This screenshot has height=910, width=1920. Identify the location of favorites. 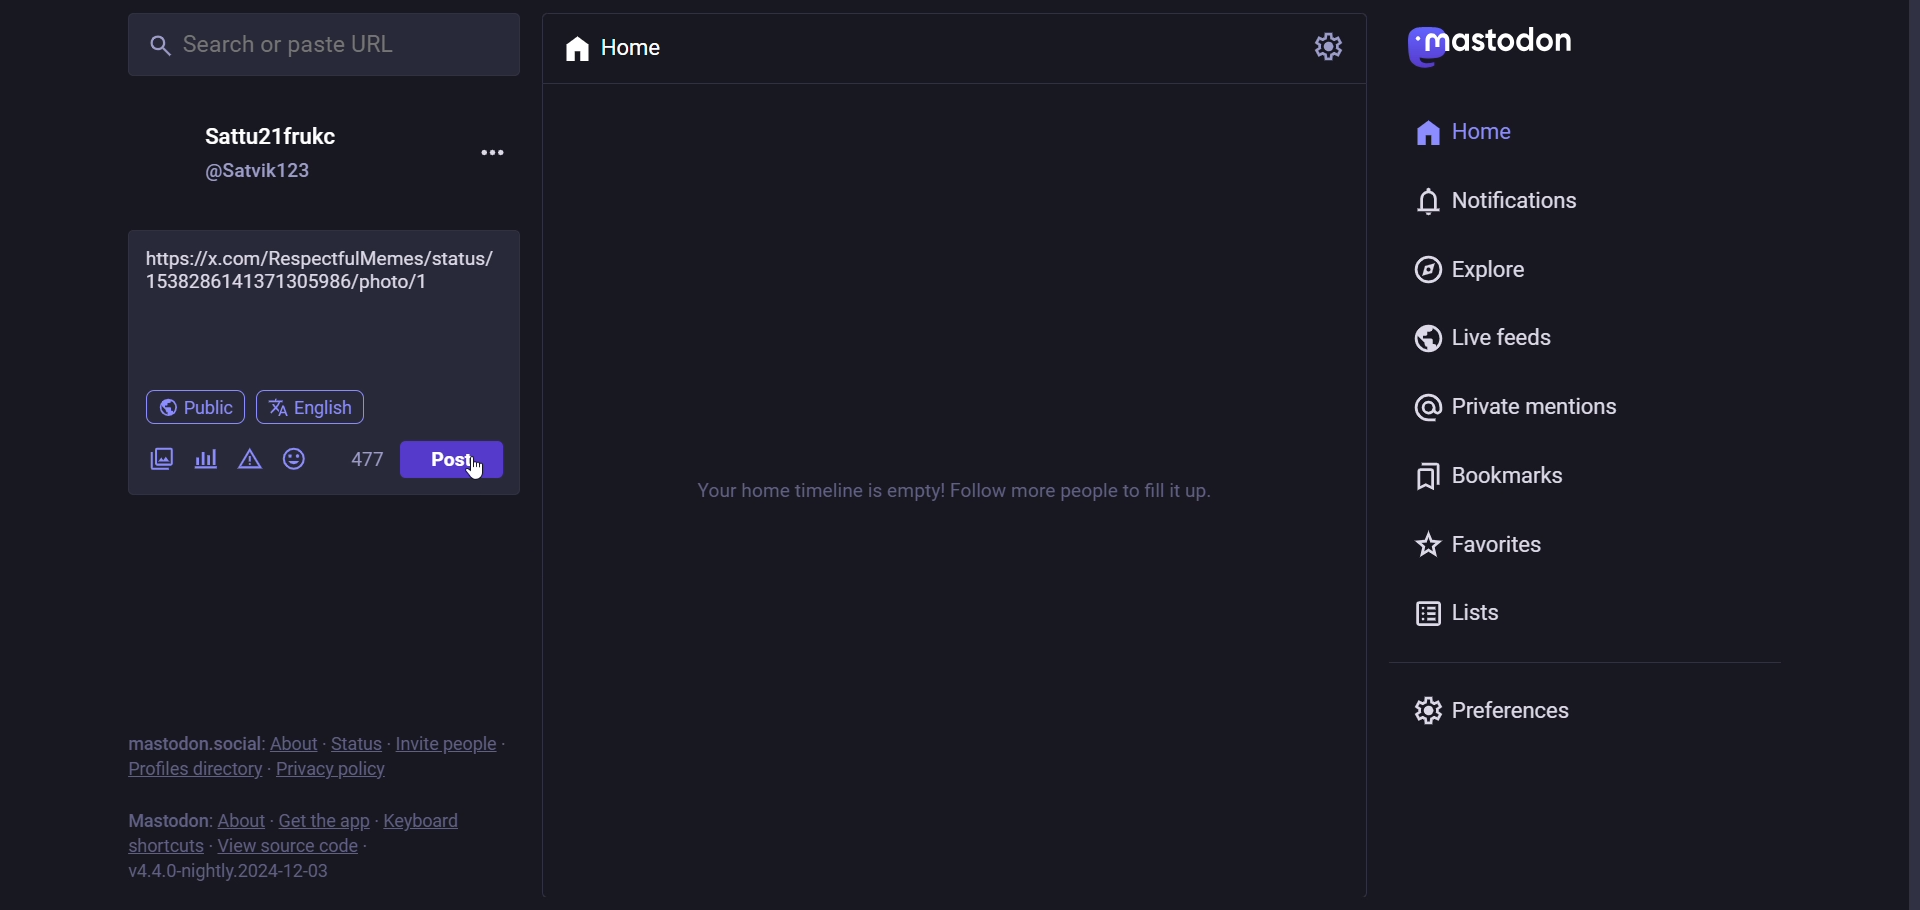
(1482, 547).